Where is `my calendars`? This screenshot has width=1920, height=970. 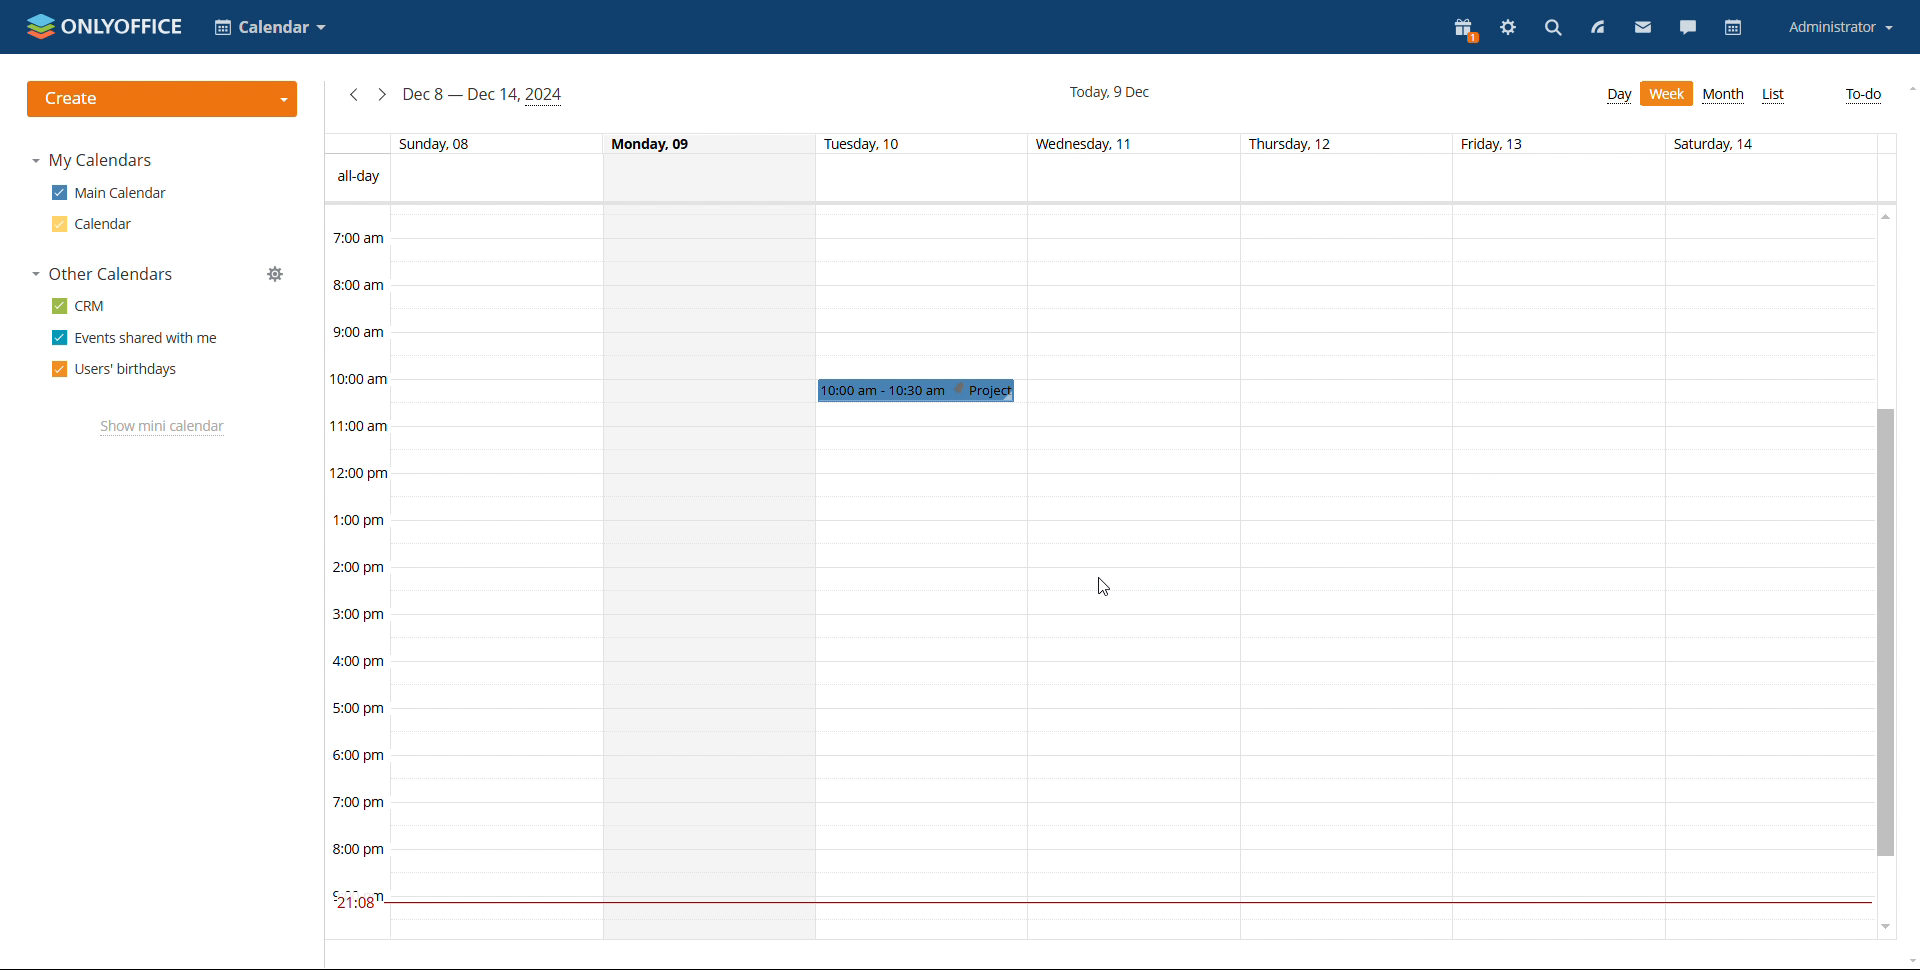
my calendars is located at coordinates (91, 161).